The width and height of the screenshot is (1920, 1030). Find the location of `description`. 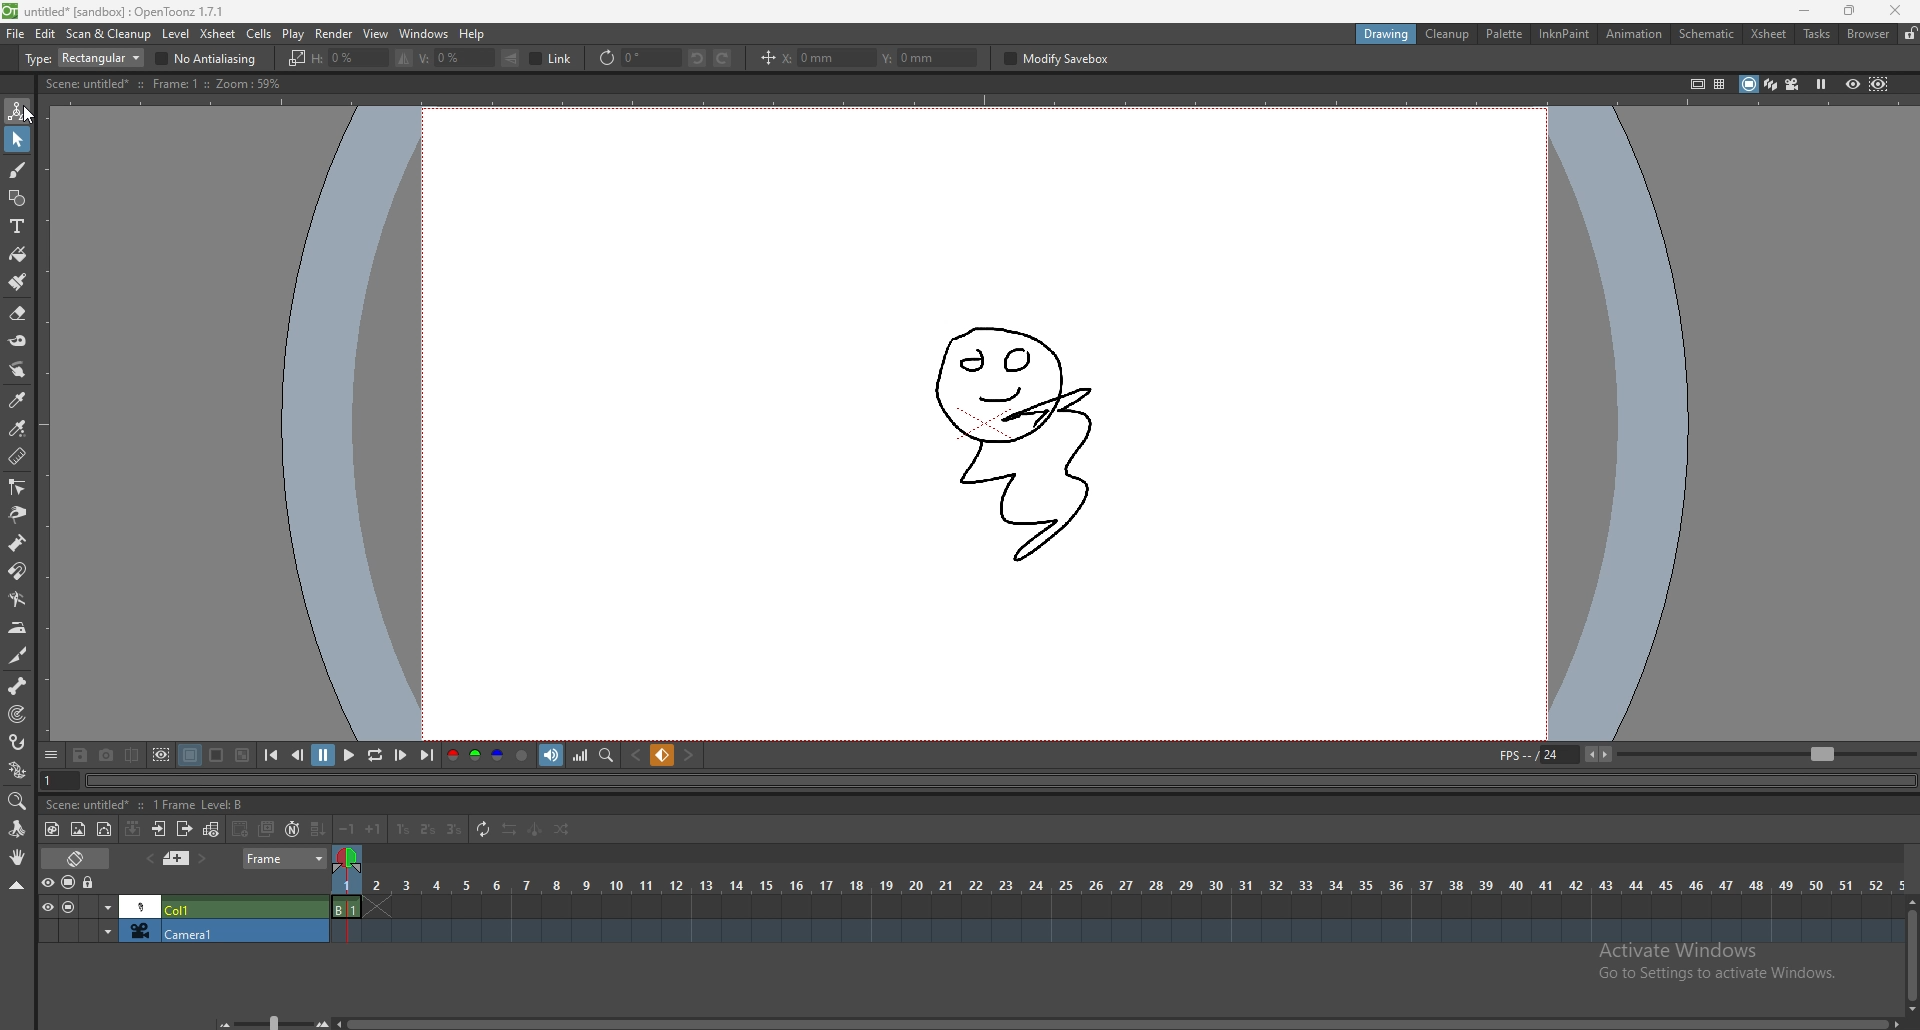

description is located at coordinates (161, 83).